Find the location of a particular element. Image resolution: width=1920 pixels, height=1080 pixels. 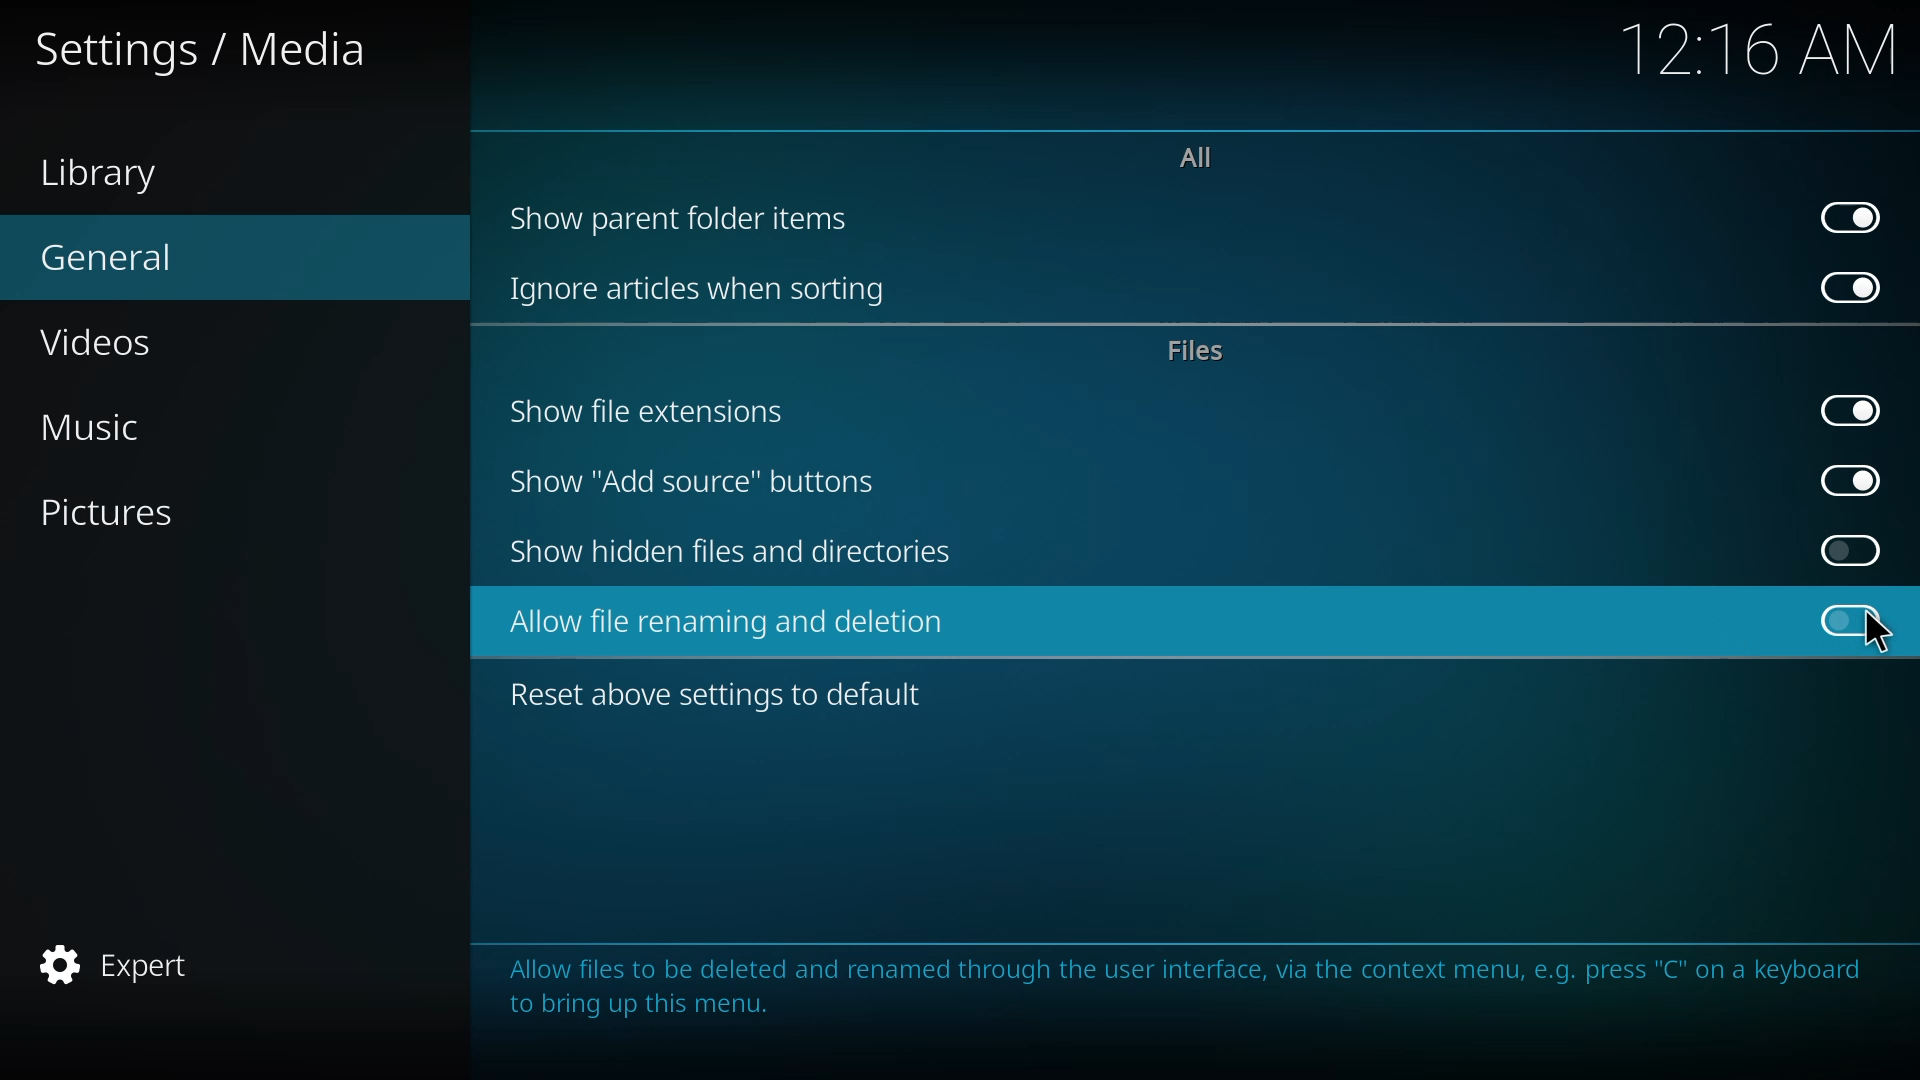

all is located at coordinates (1195, 154).